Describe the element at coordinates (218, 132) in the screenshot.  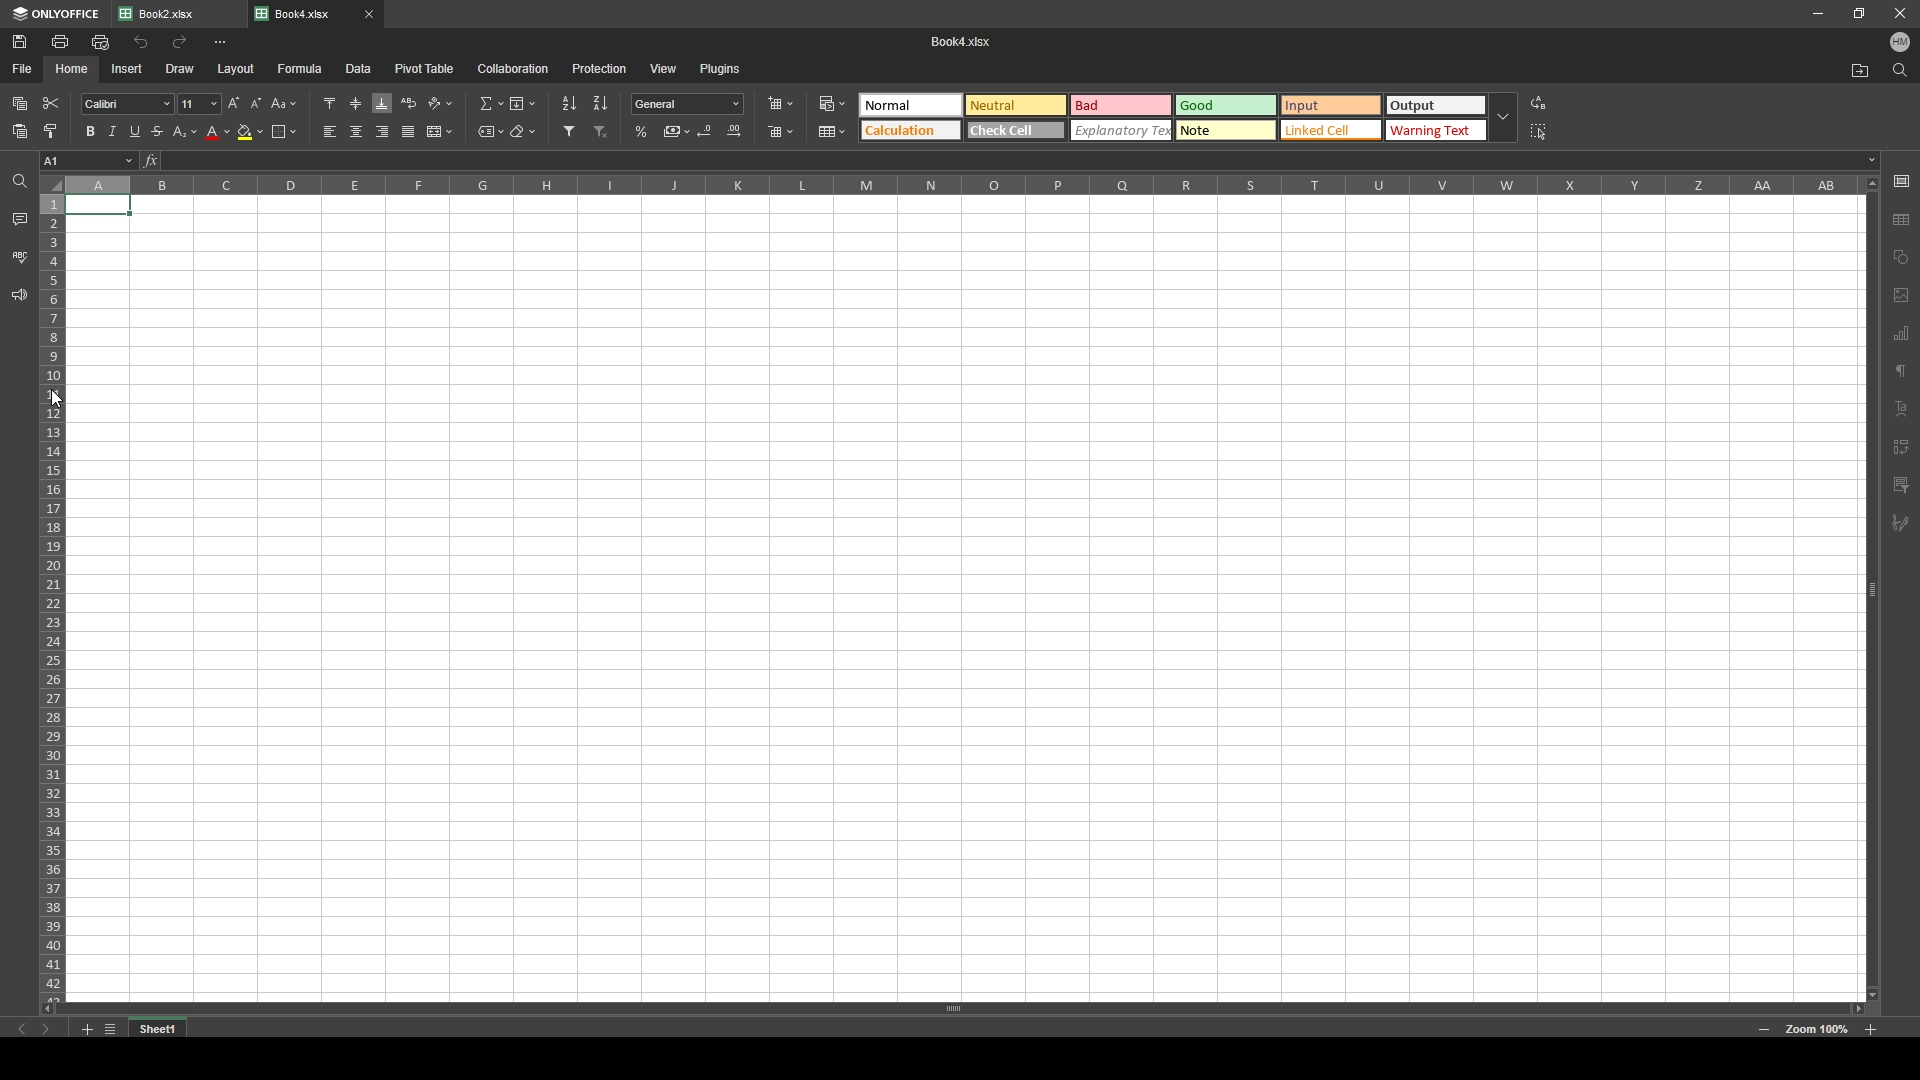
I see `line color` at that location.